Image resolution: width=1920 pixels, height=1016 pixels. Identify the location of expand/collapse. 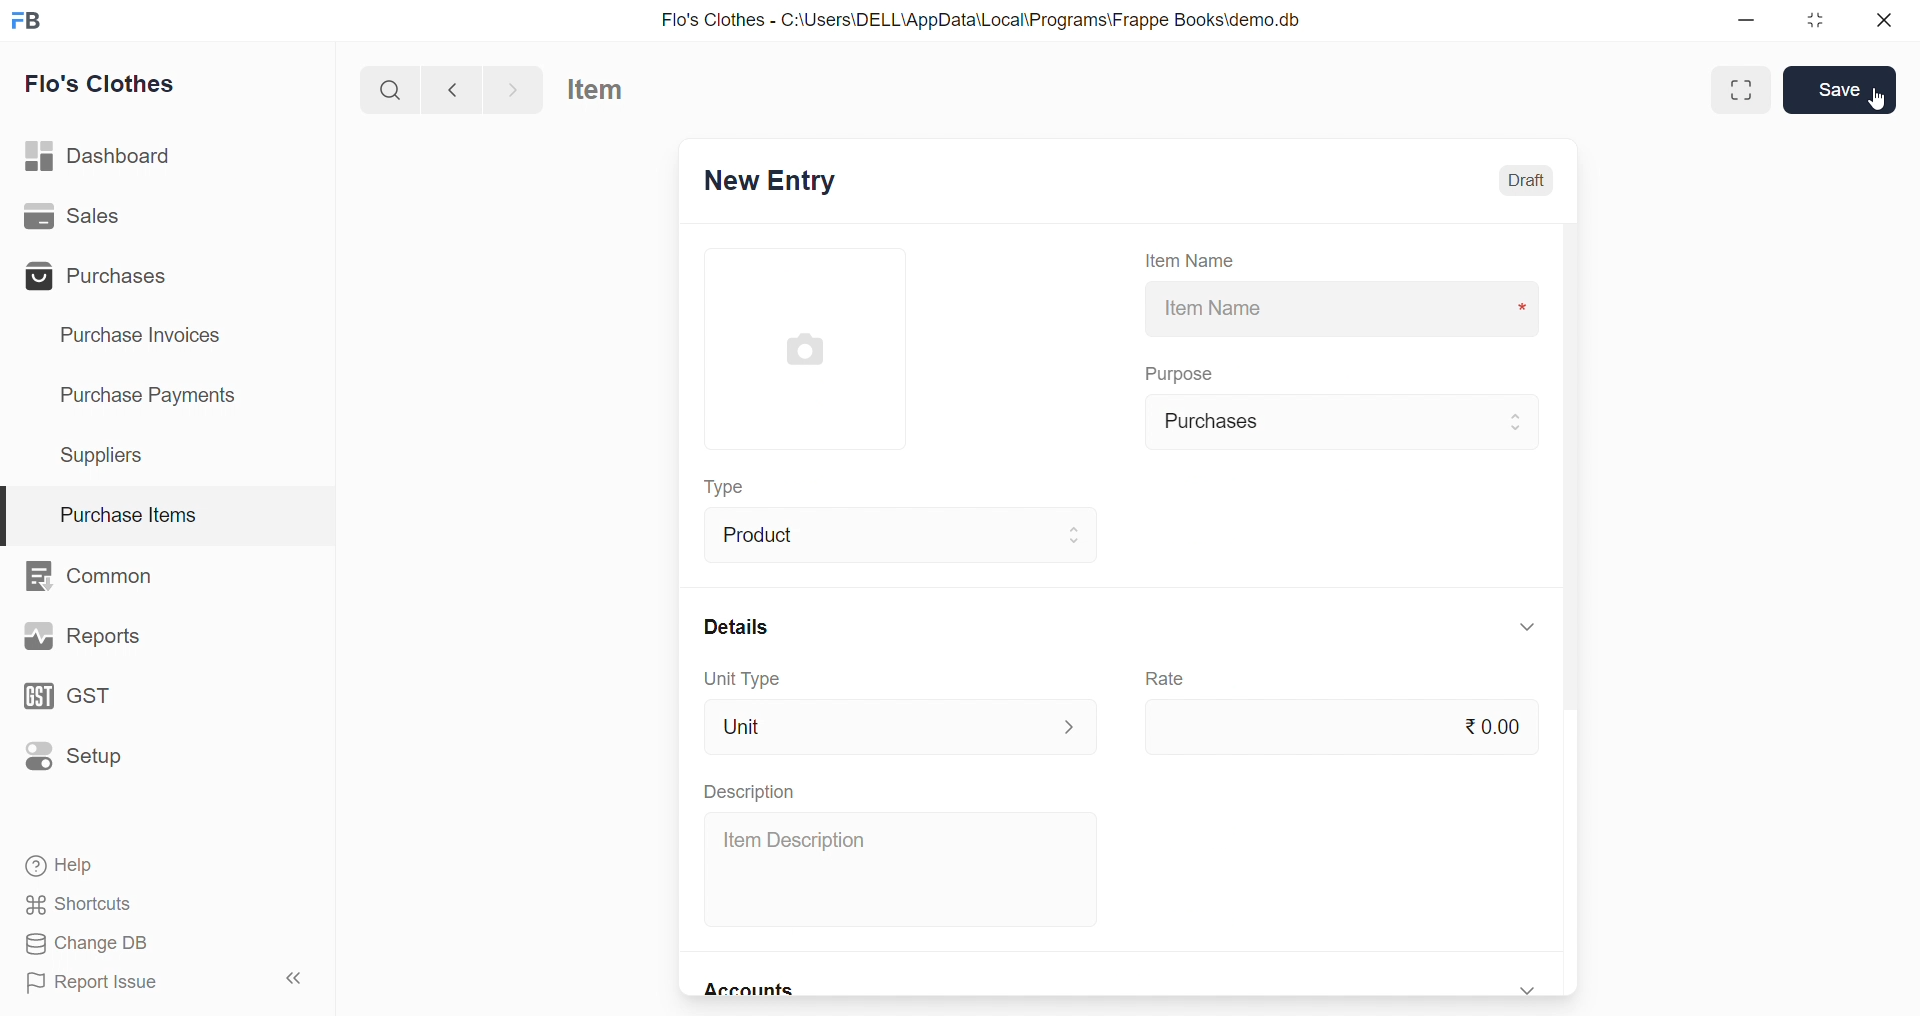
(1528, 626).